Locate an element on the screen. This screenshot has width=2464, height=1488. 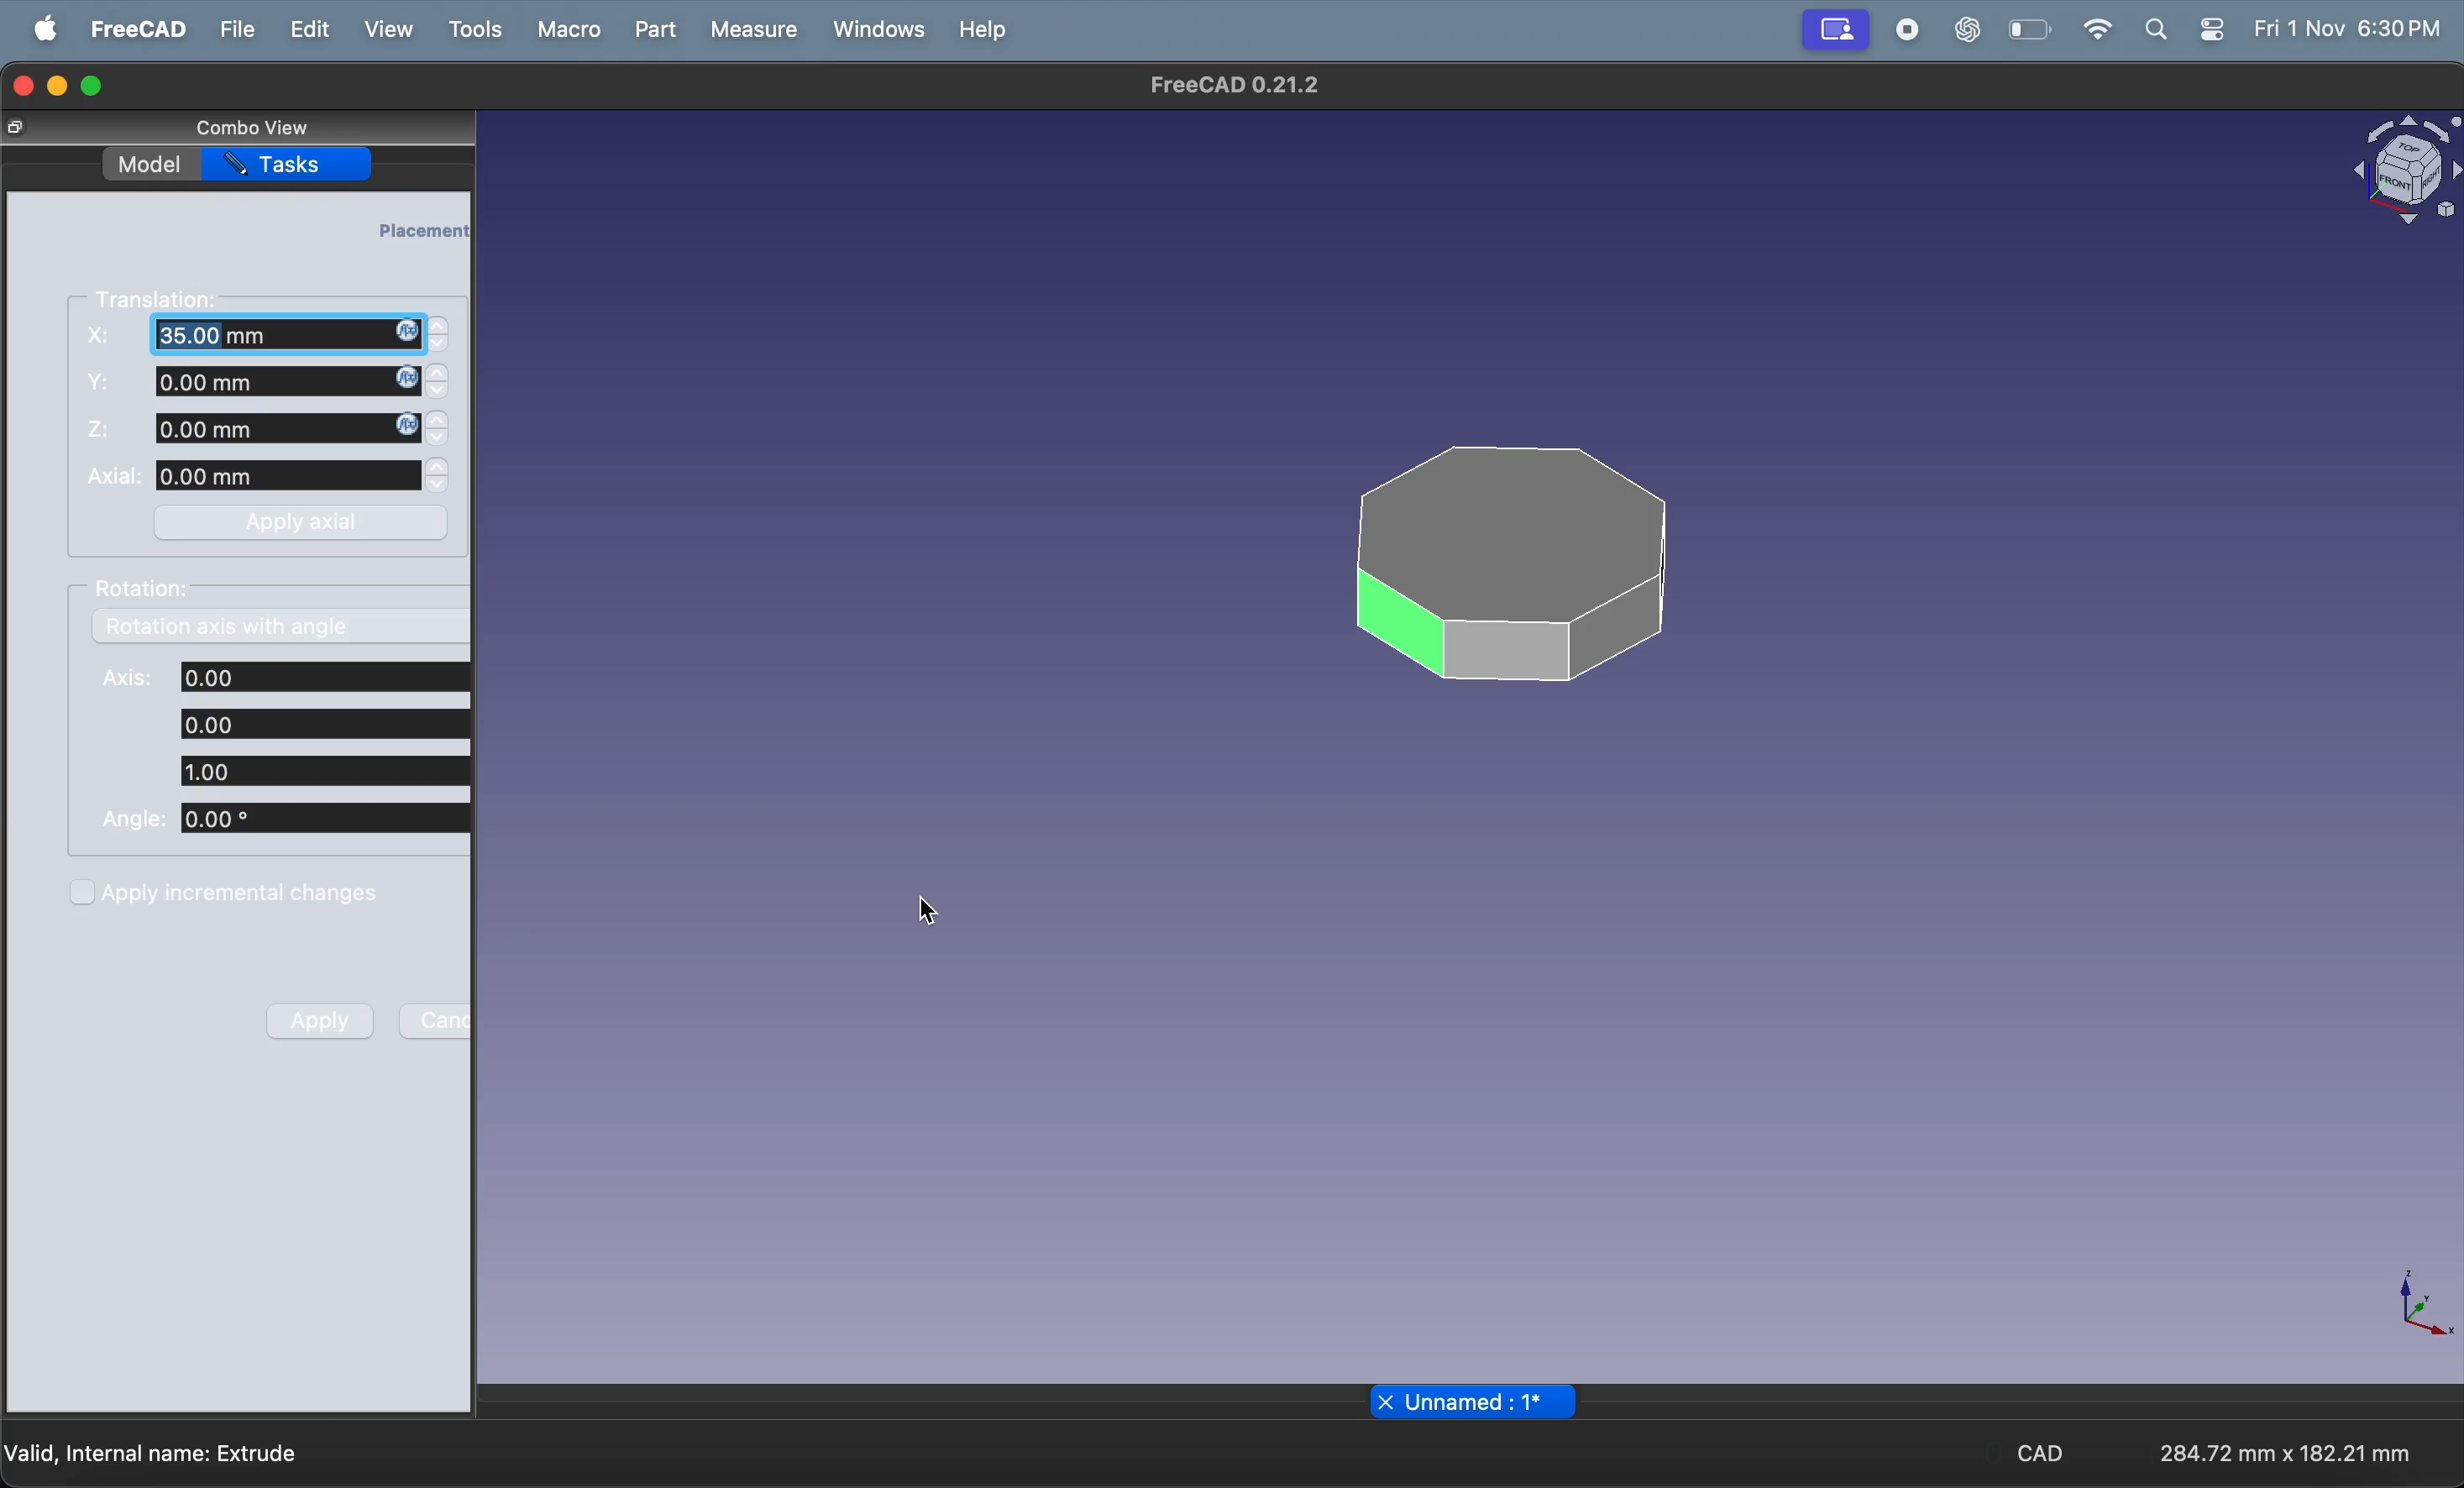
Apply is located at coordinates (321, 1020).